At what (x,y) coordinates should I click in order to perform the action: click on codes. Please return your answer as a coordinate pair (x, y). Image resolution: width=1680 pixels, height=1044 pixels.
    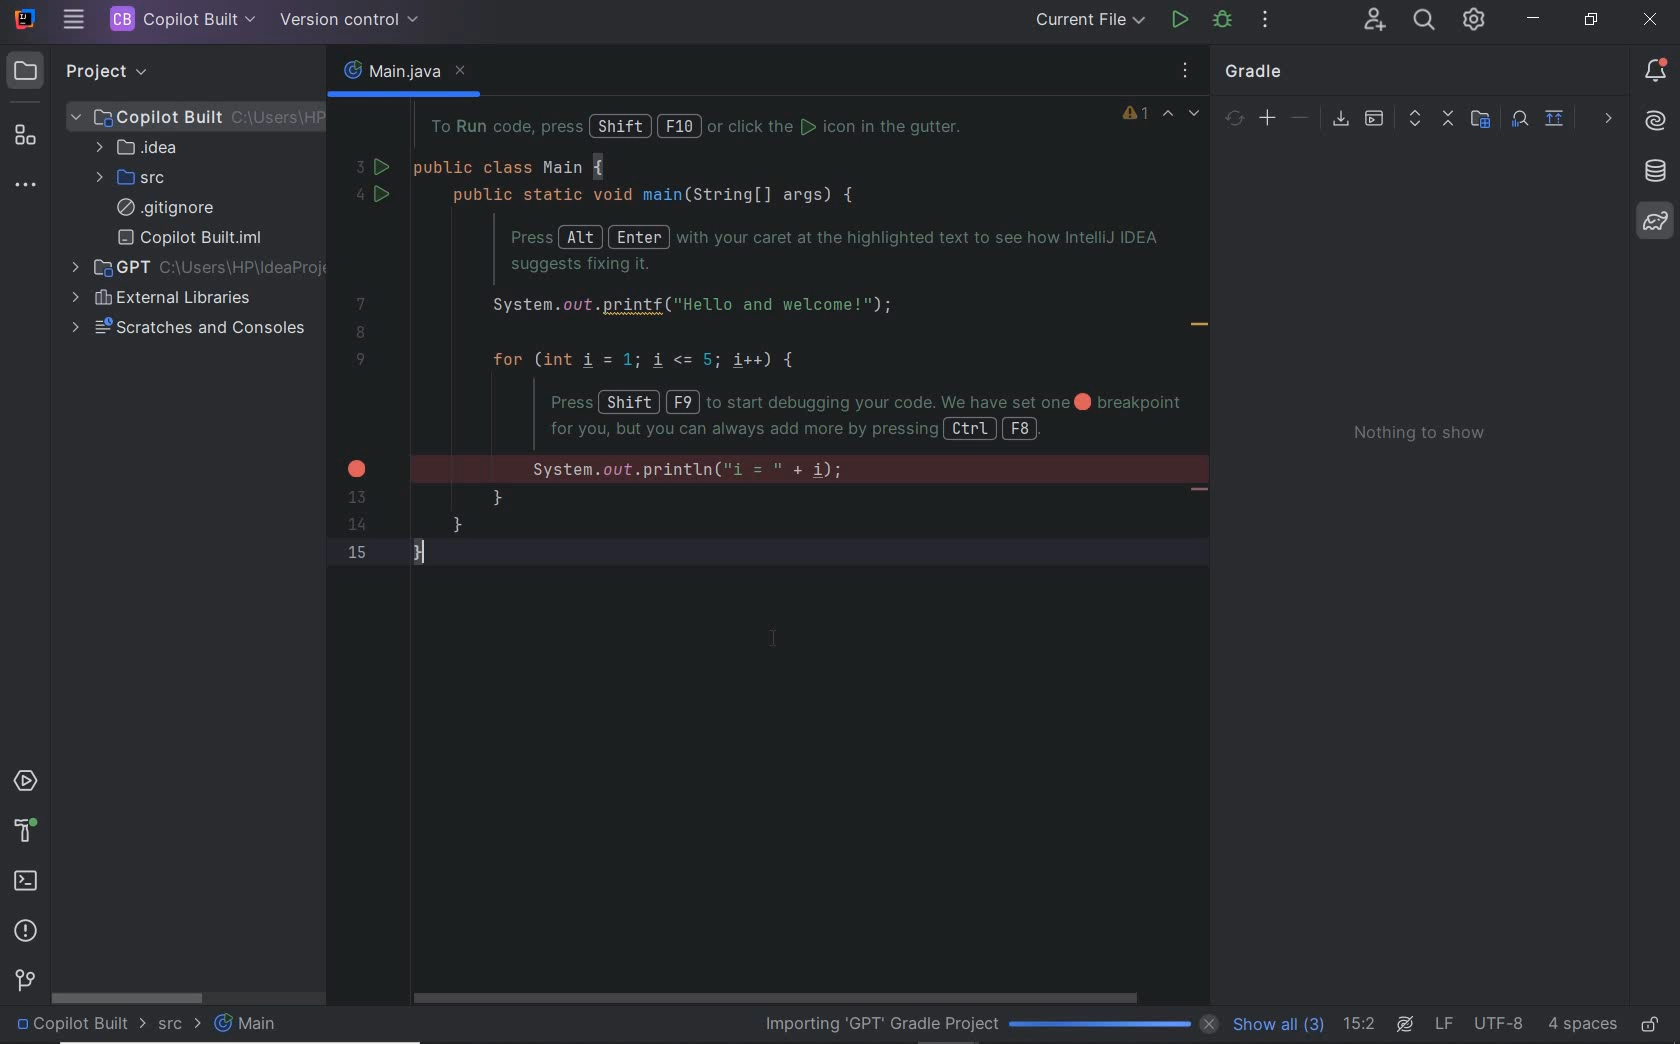
    Looking at the image, I should click on (742, 336).